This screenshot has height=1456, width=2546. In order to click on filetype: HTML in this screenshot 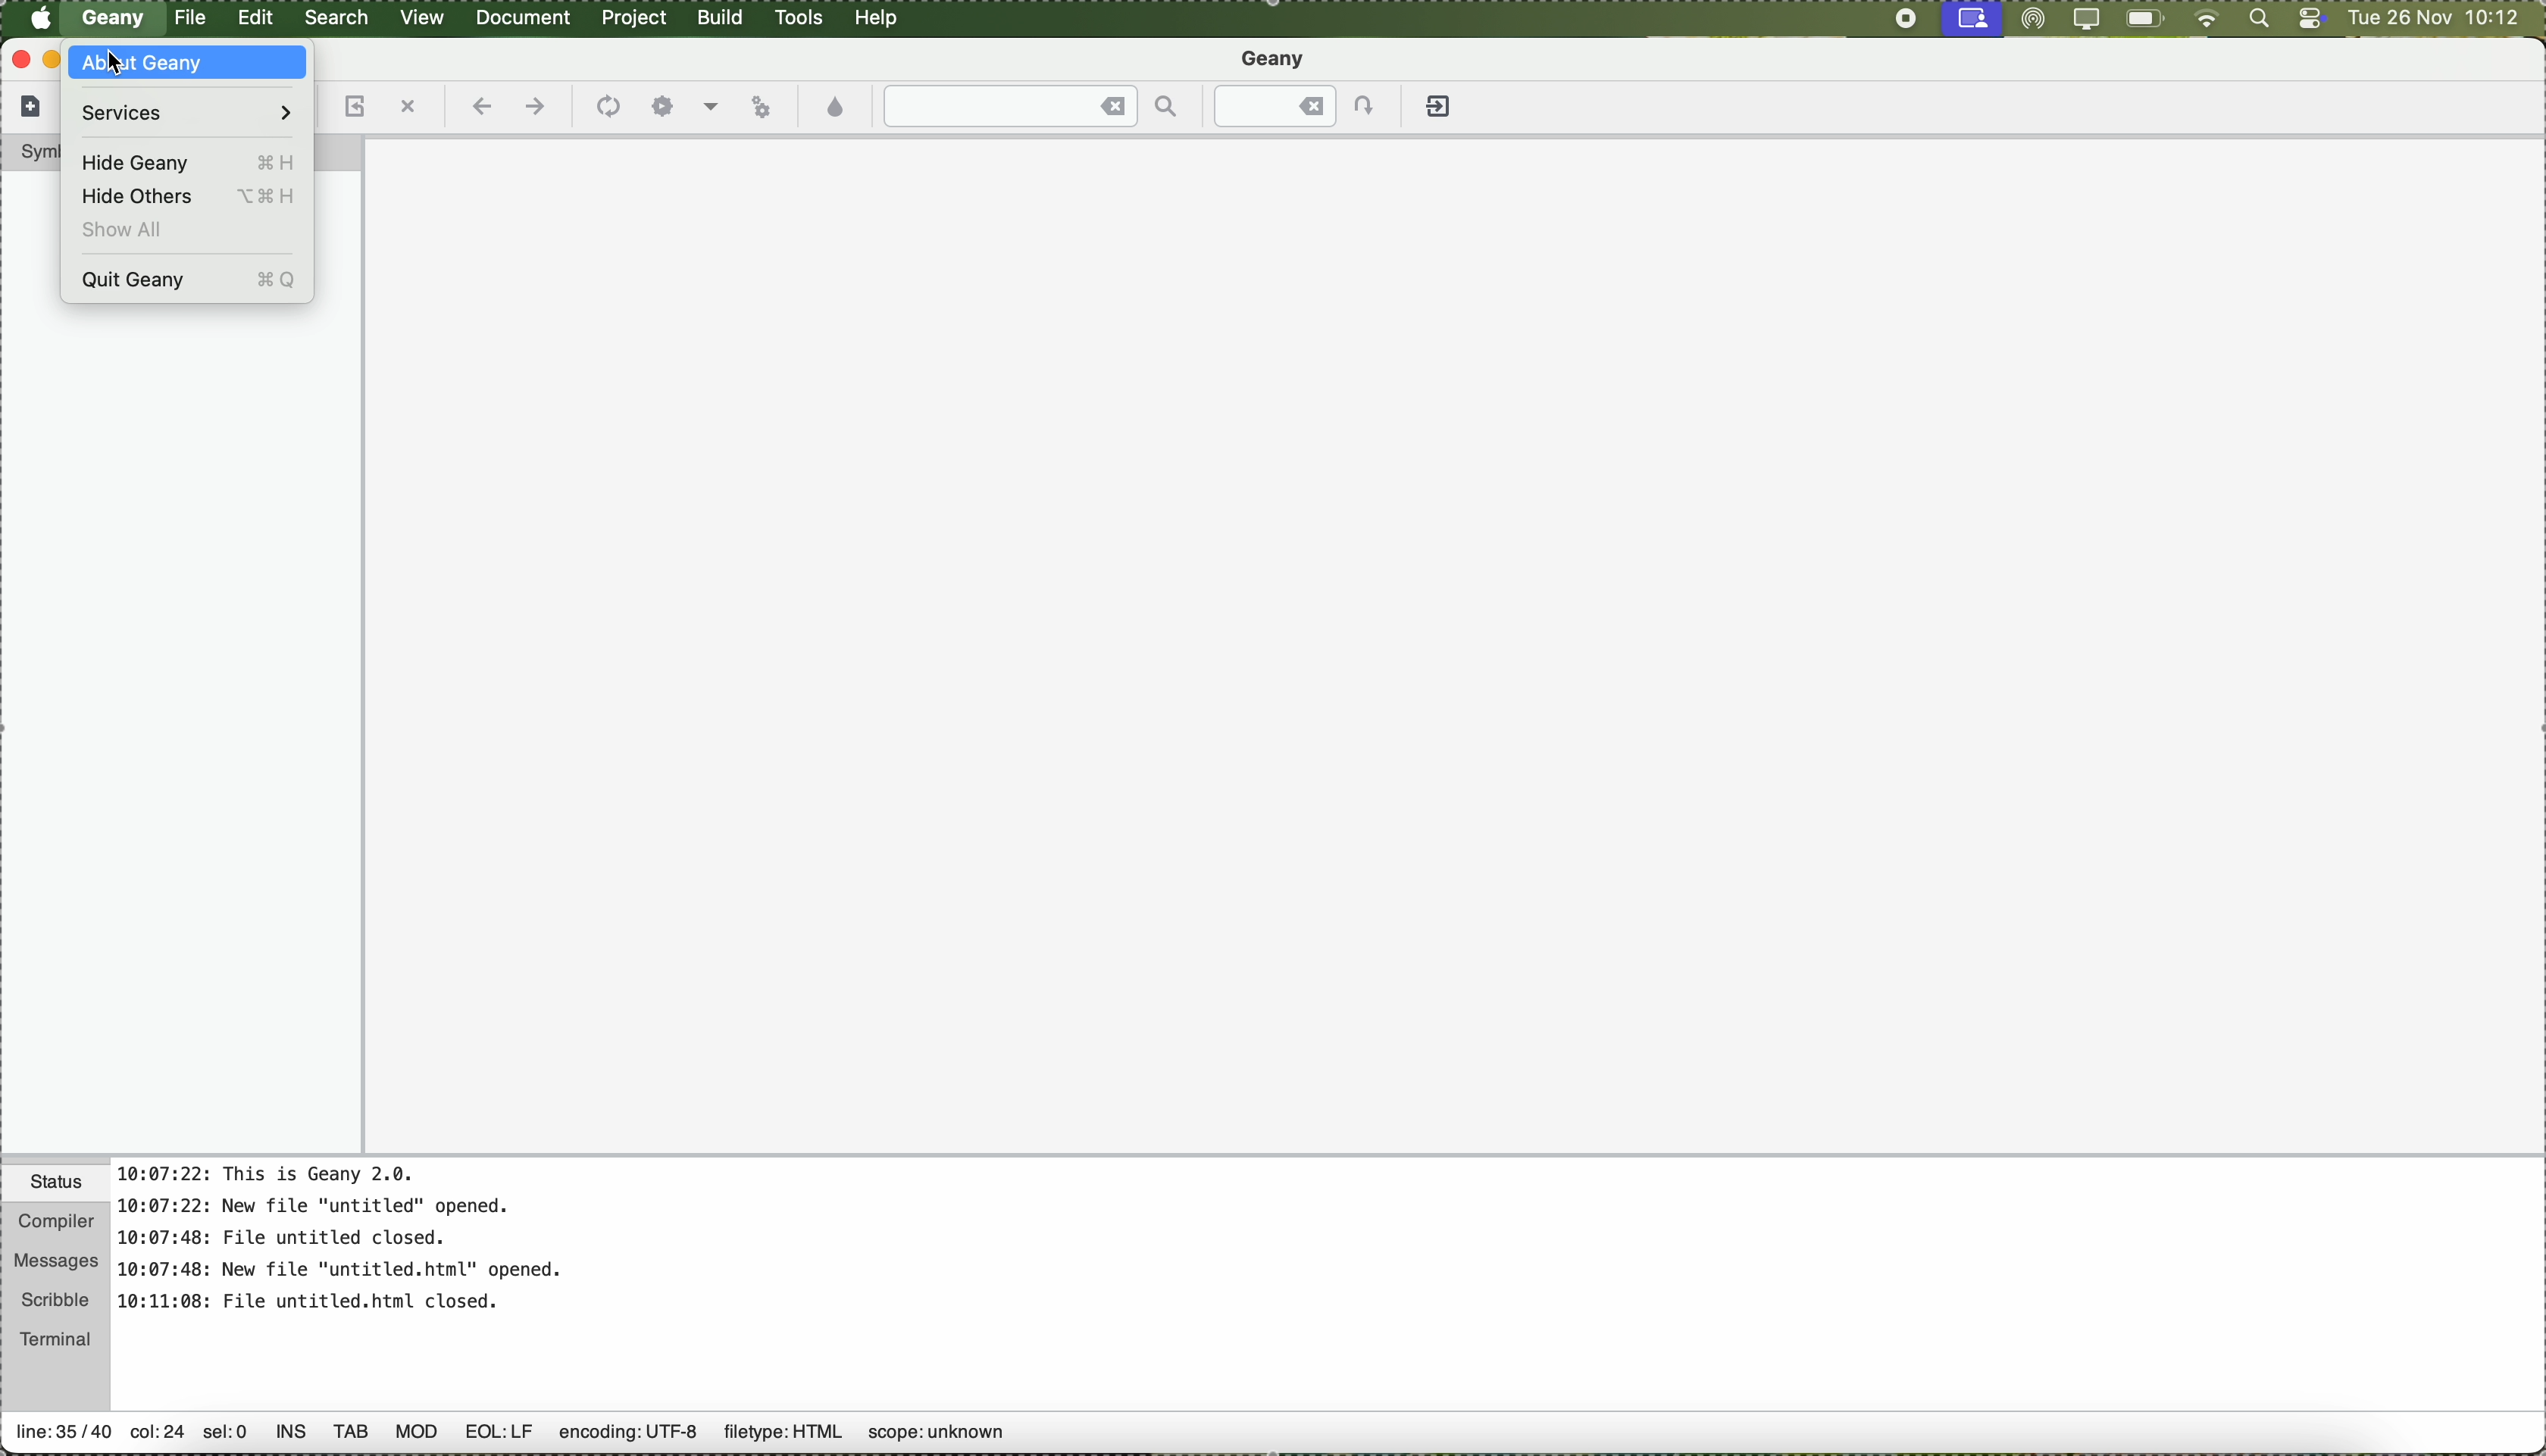, I will do `click(782, 1434)`.